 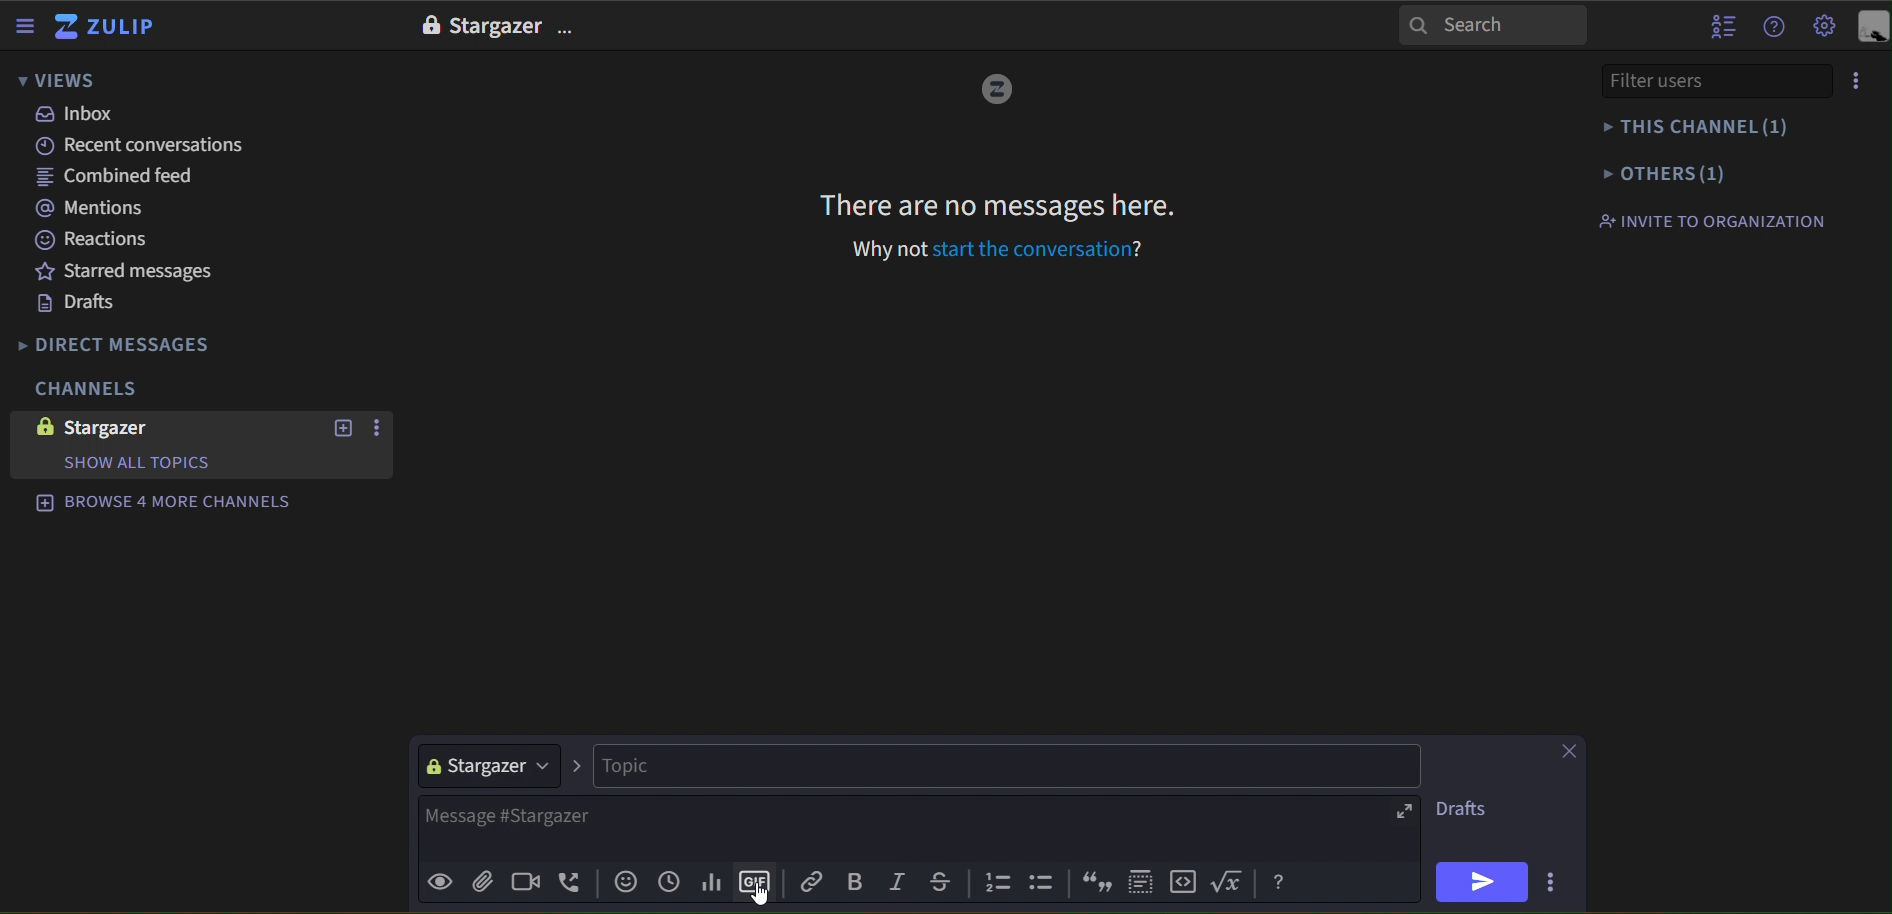 I want to click on reactions, so click(x=106, y=240).